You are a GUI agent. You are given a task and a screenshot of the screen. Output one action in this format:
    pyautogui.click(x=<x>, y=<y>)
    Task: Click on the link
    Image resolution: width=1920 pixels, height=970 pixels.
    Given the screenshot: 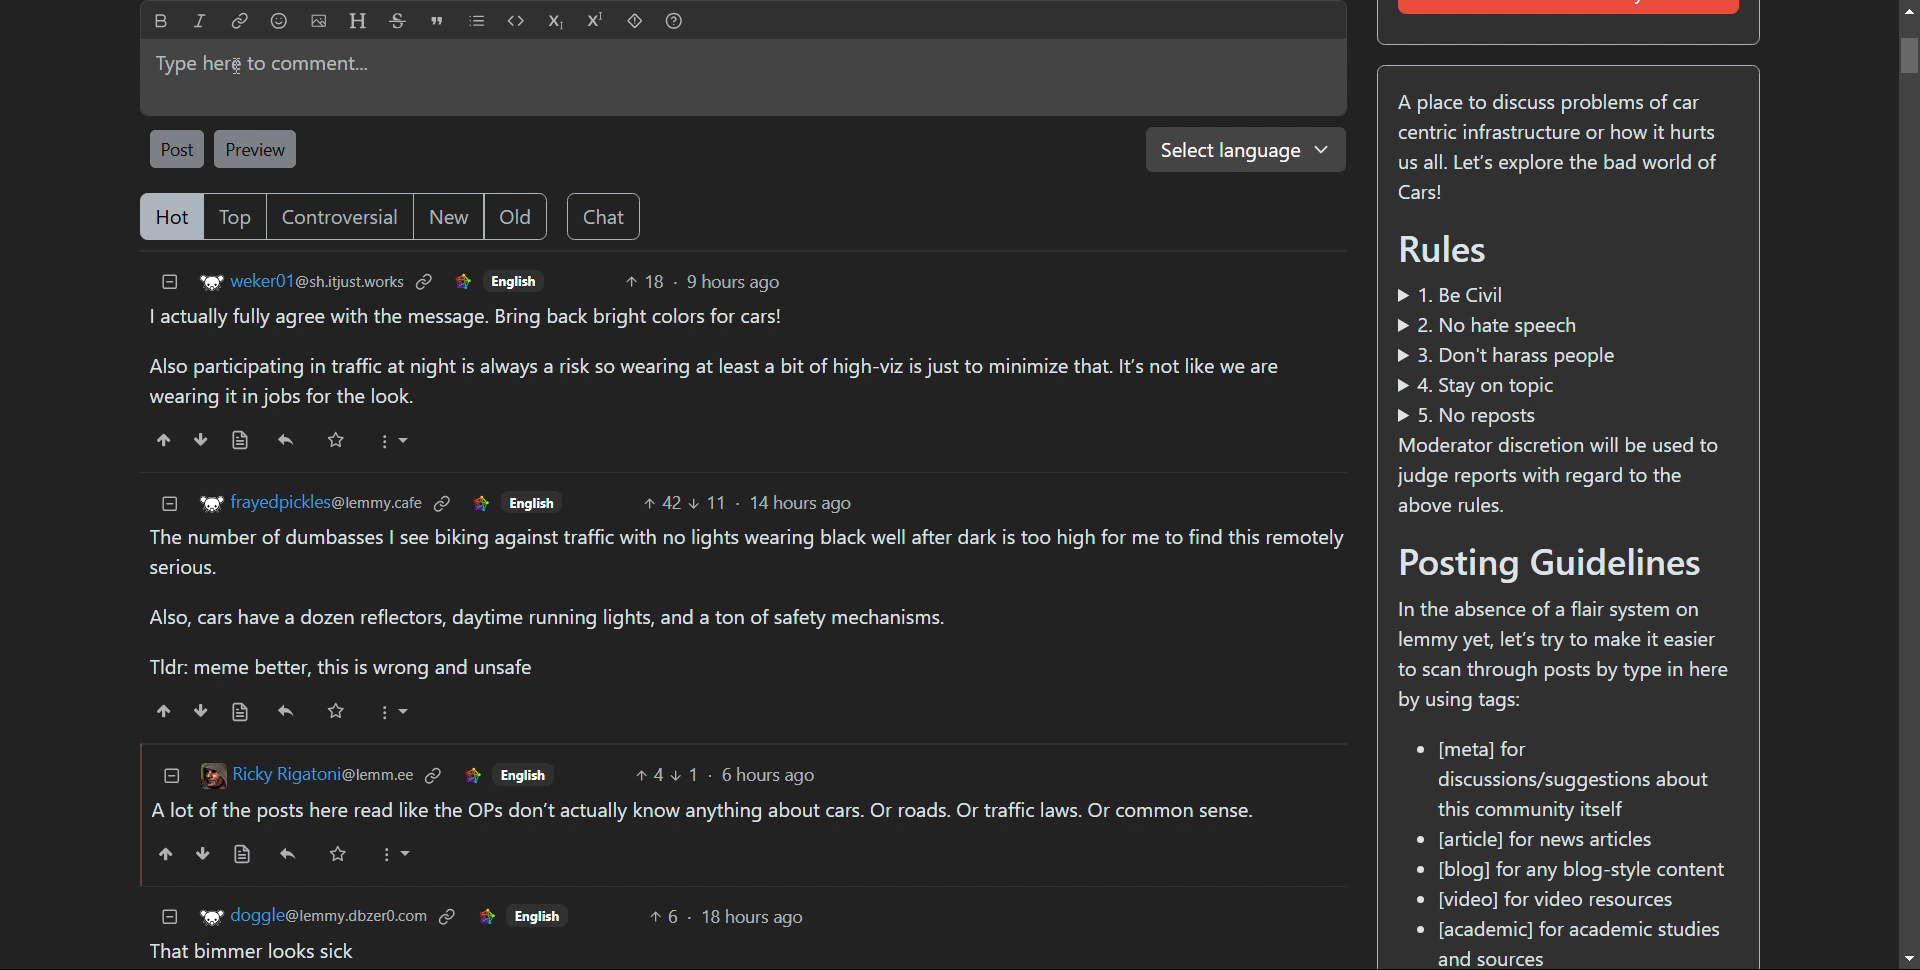 What is the action you would take?
    pyautogui.click(x=433, y=775)
    